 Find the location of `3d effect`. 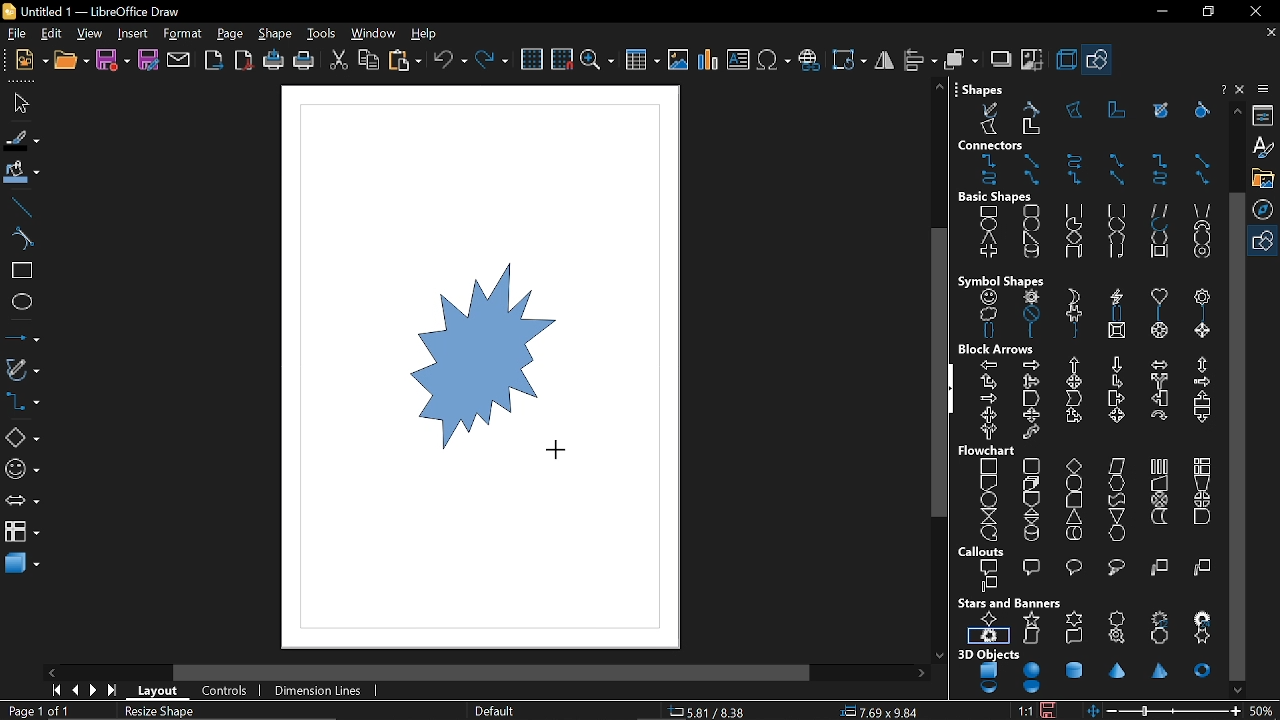

3d effect is located at coordinates (1065, 60).